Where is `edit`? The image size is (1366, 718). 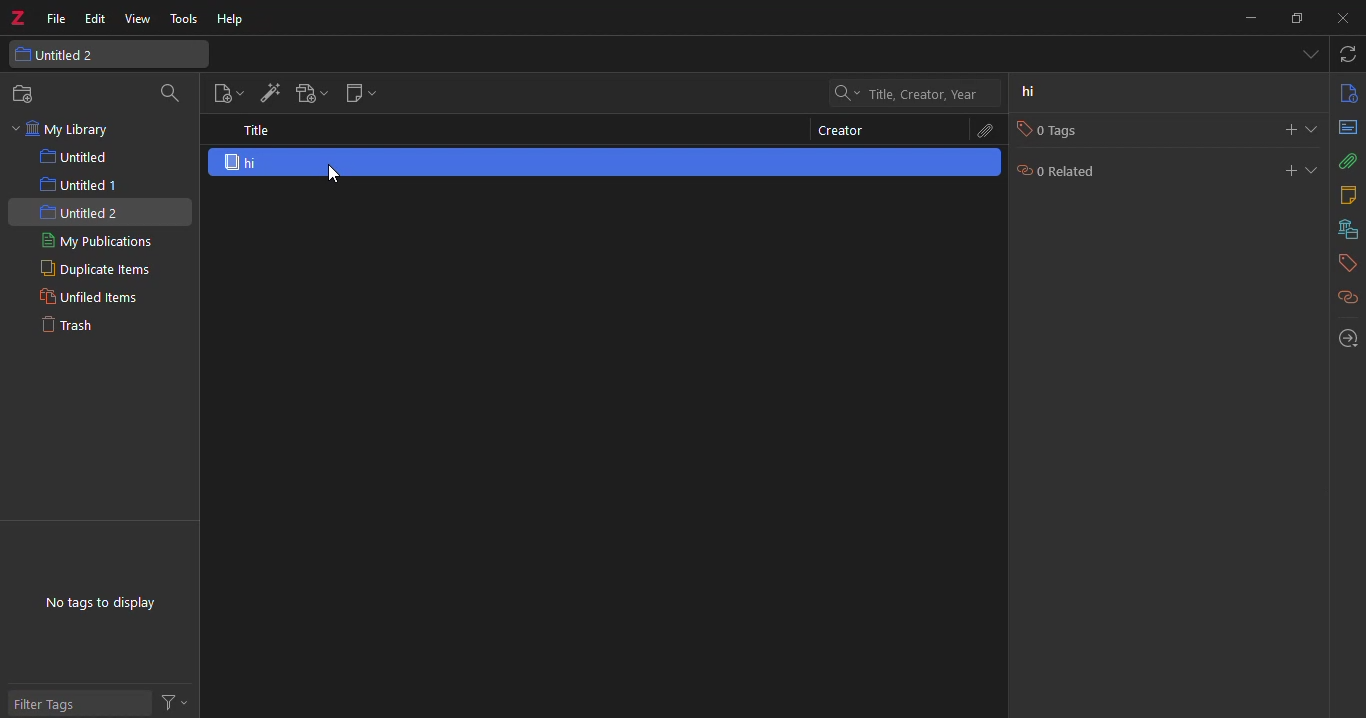 edit is located at coordinates (94, 19).